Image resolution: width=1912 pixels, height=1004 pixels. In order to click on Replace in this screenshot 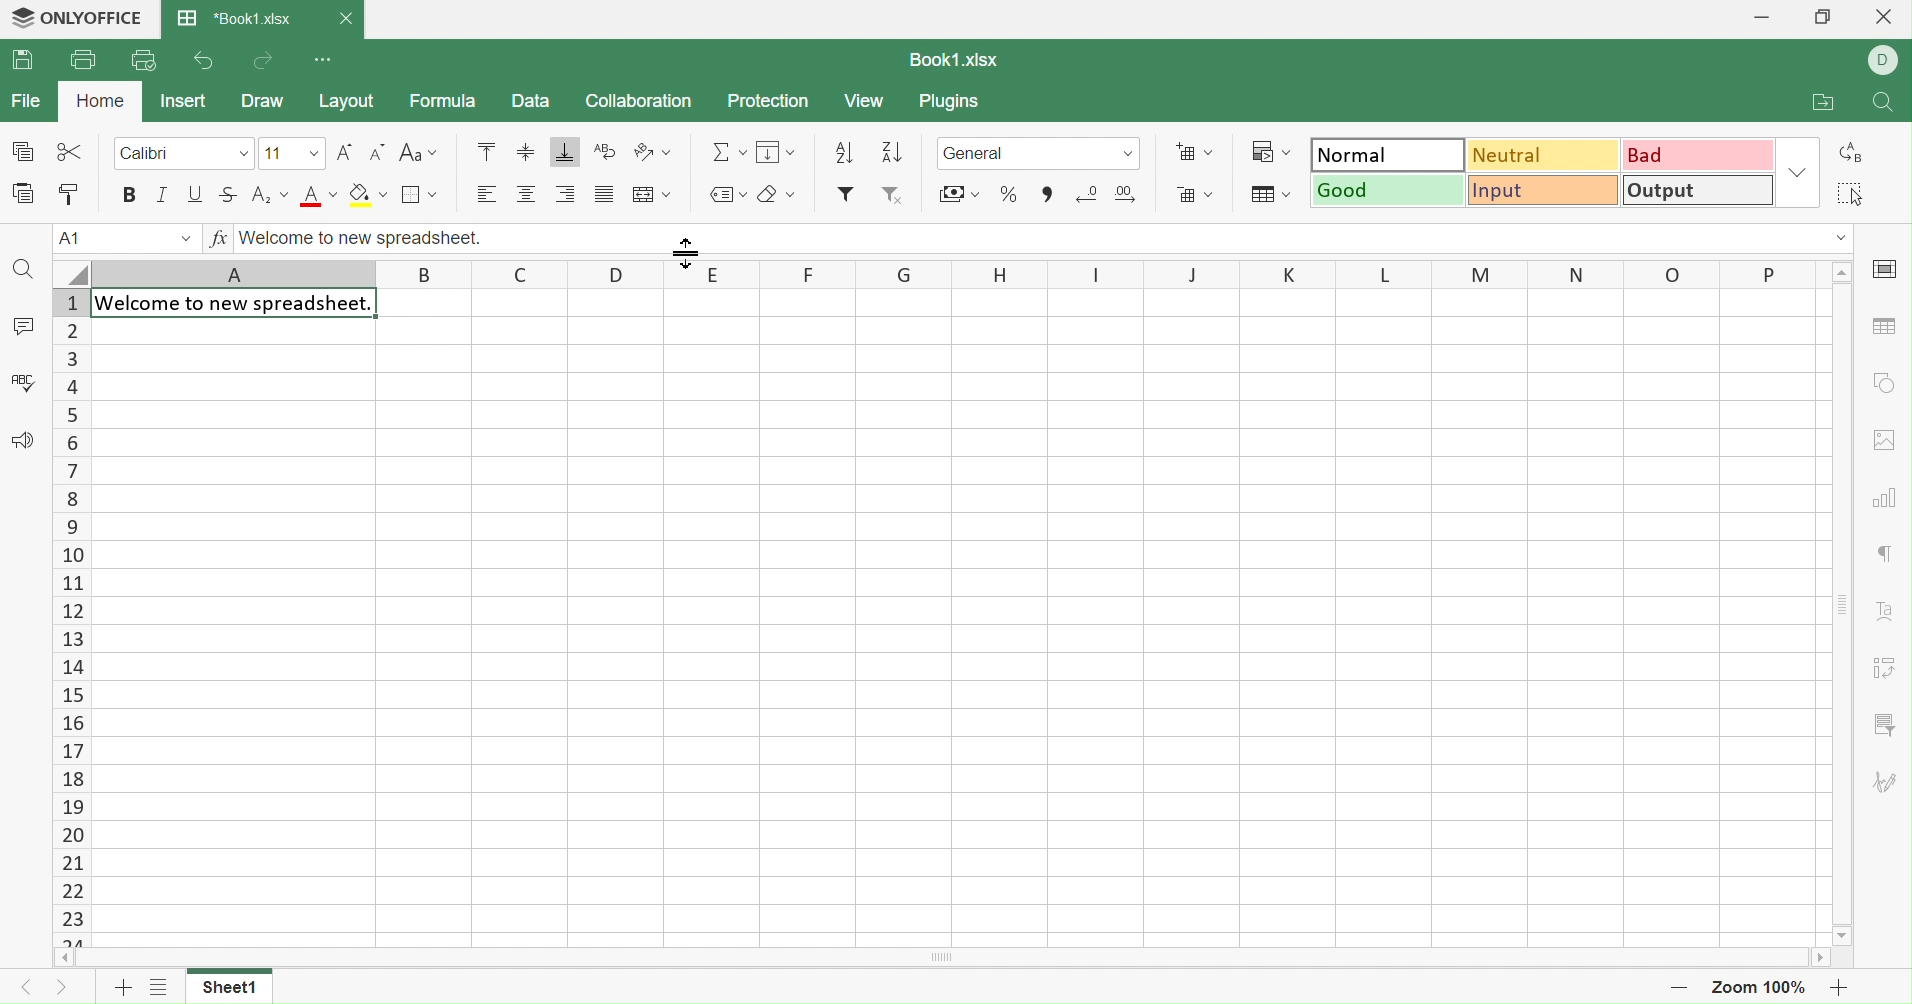, I will do `click(1852, 153)`.